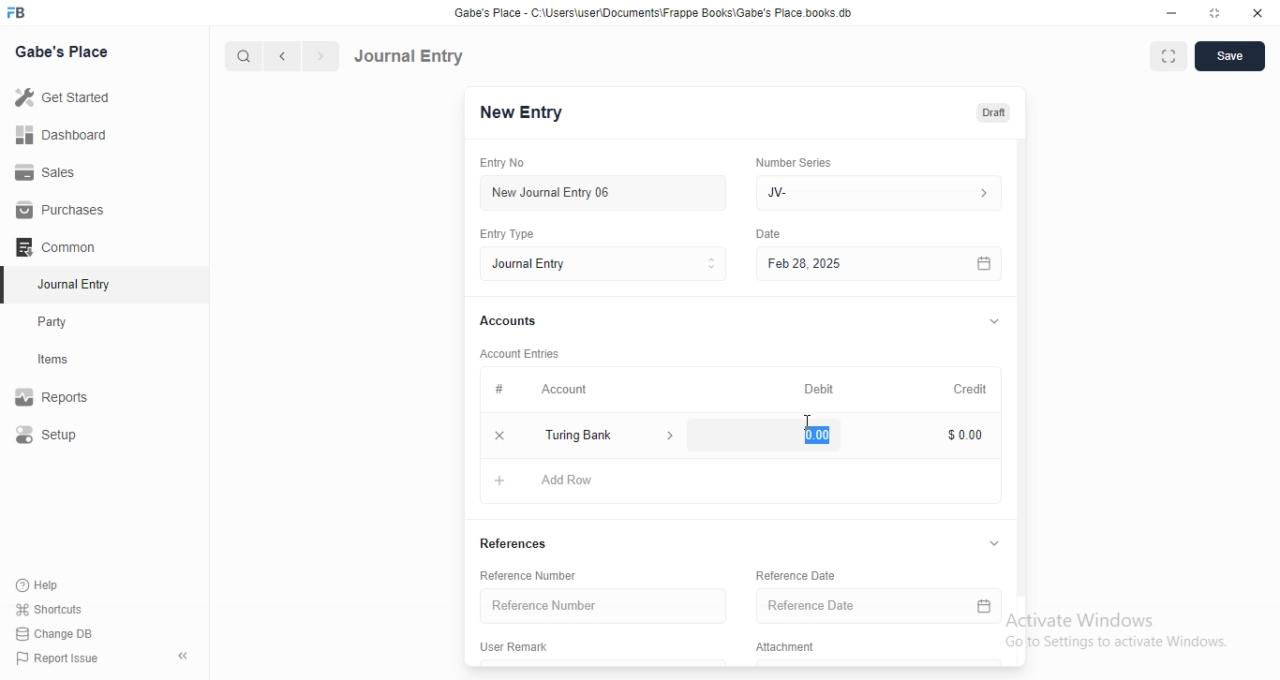  Describe the element at coordinates (245, 56) in the screenshot. I see `search` at that location.